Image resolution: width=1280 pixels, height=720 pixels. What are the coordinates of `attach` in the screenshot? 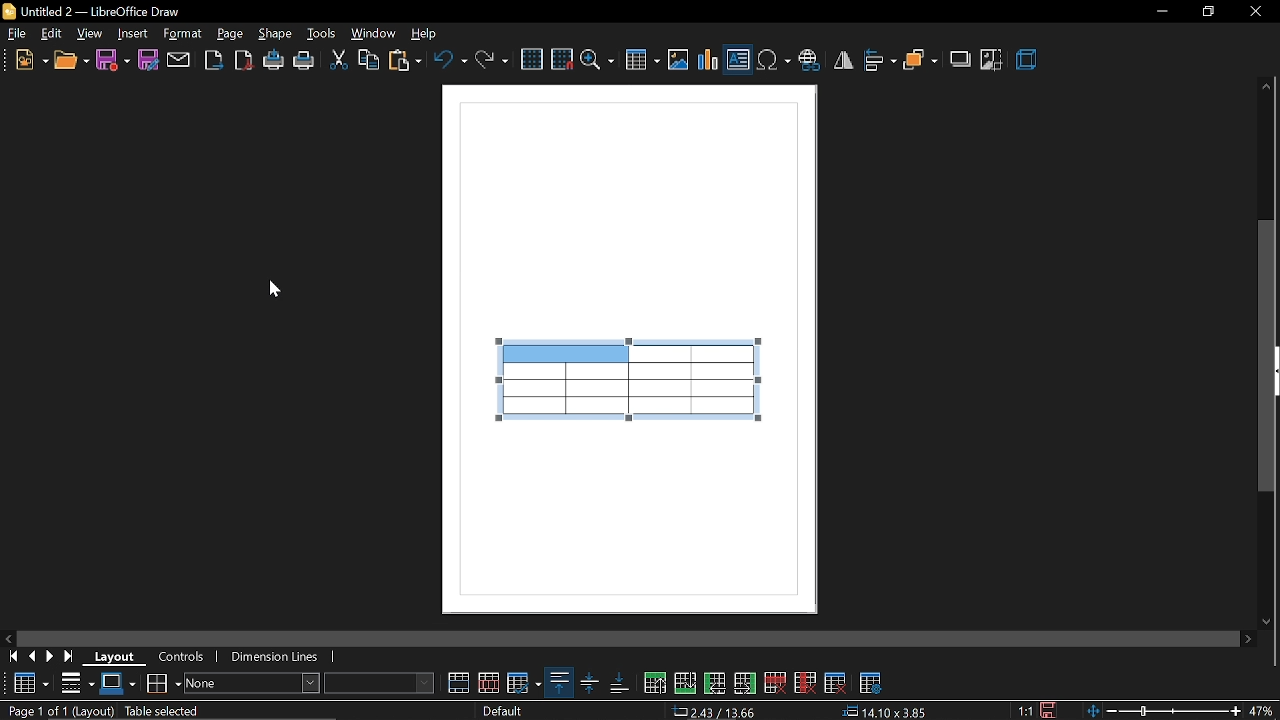 It's located at (179, 60).